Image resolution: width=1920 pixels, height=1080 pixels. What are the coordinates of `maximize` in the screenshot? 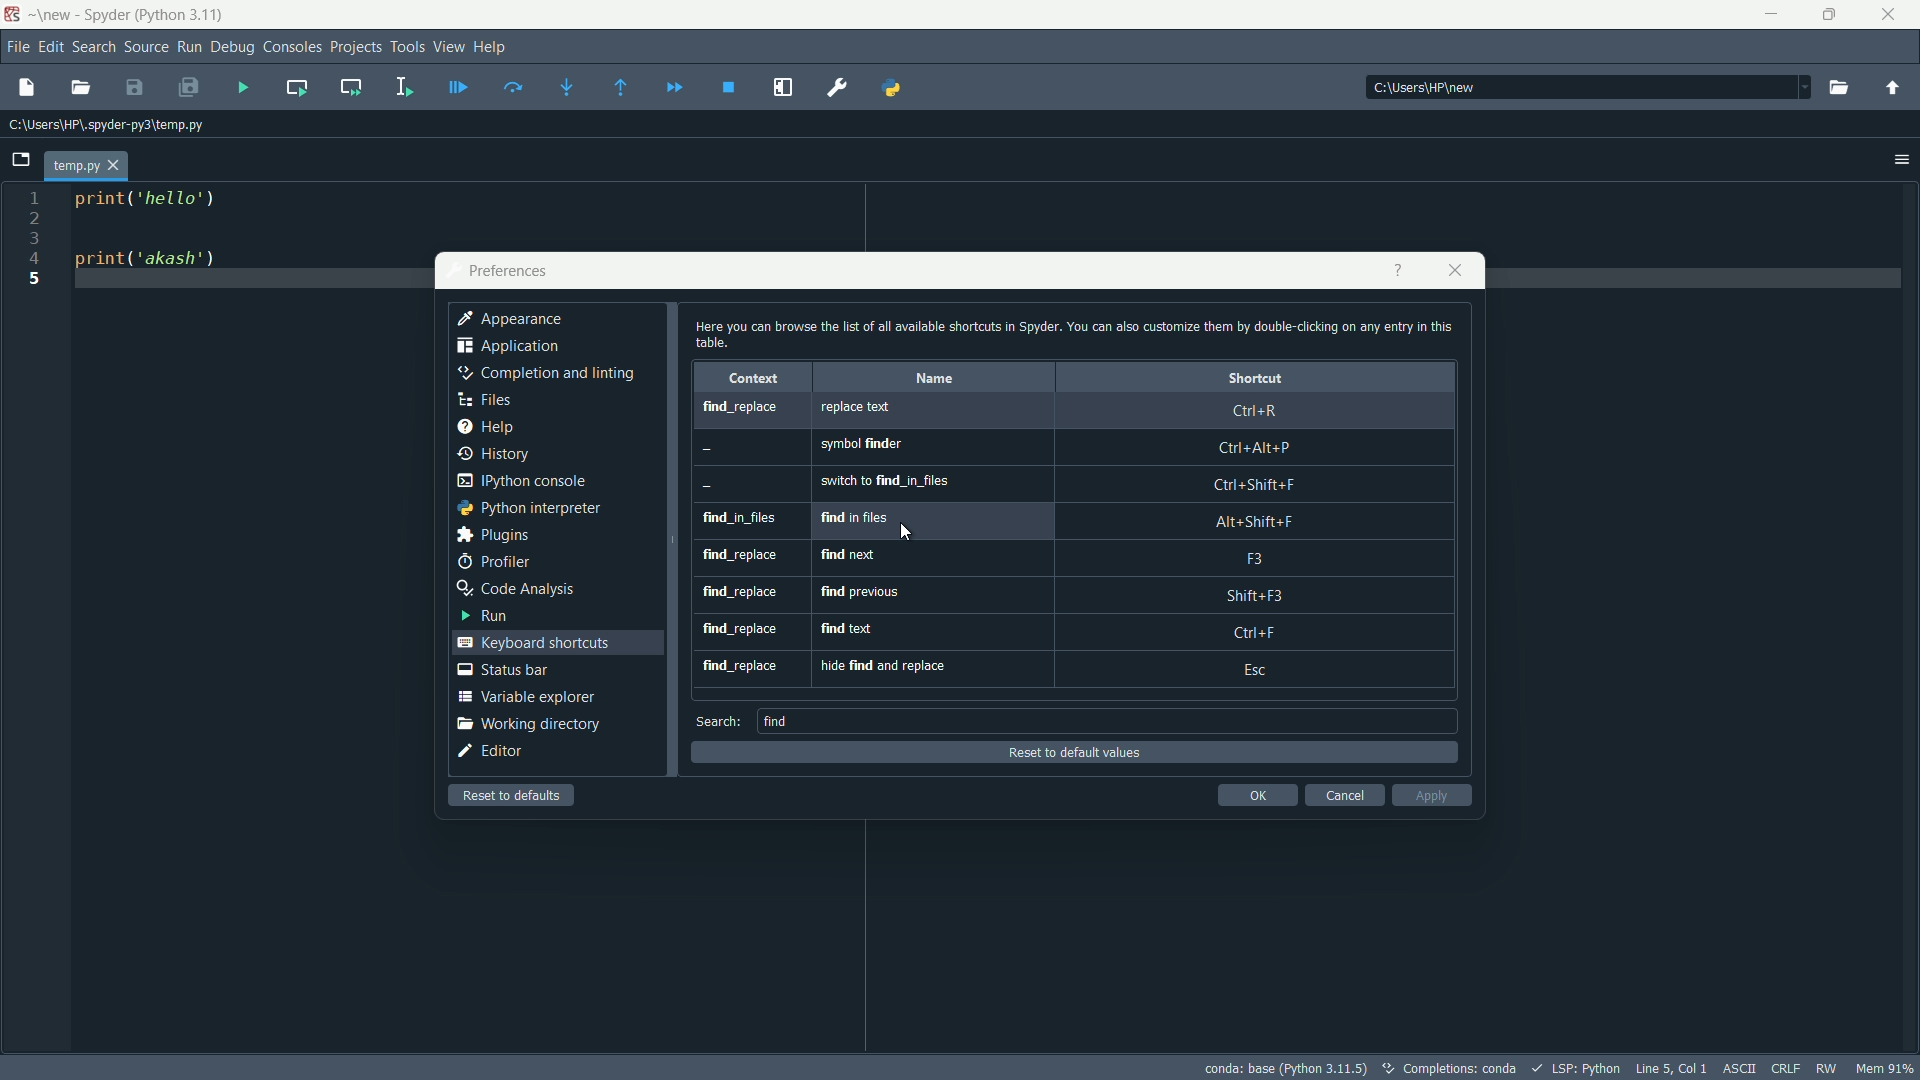 It's located at (1828, 14).